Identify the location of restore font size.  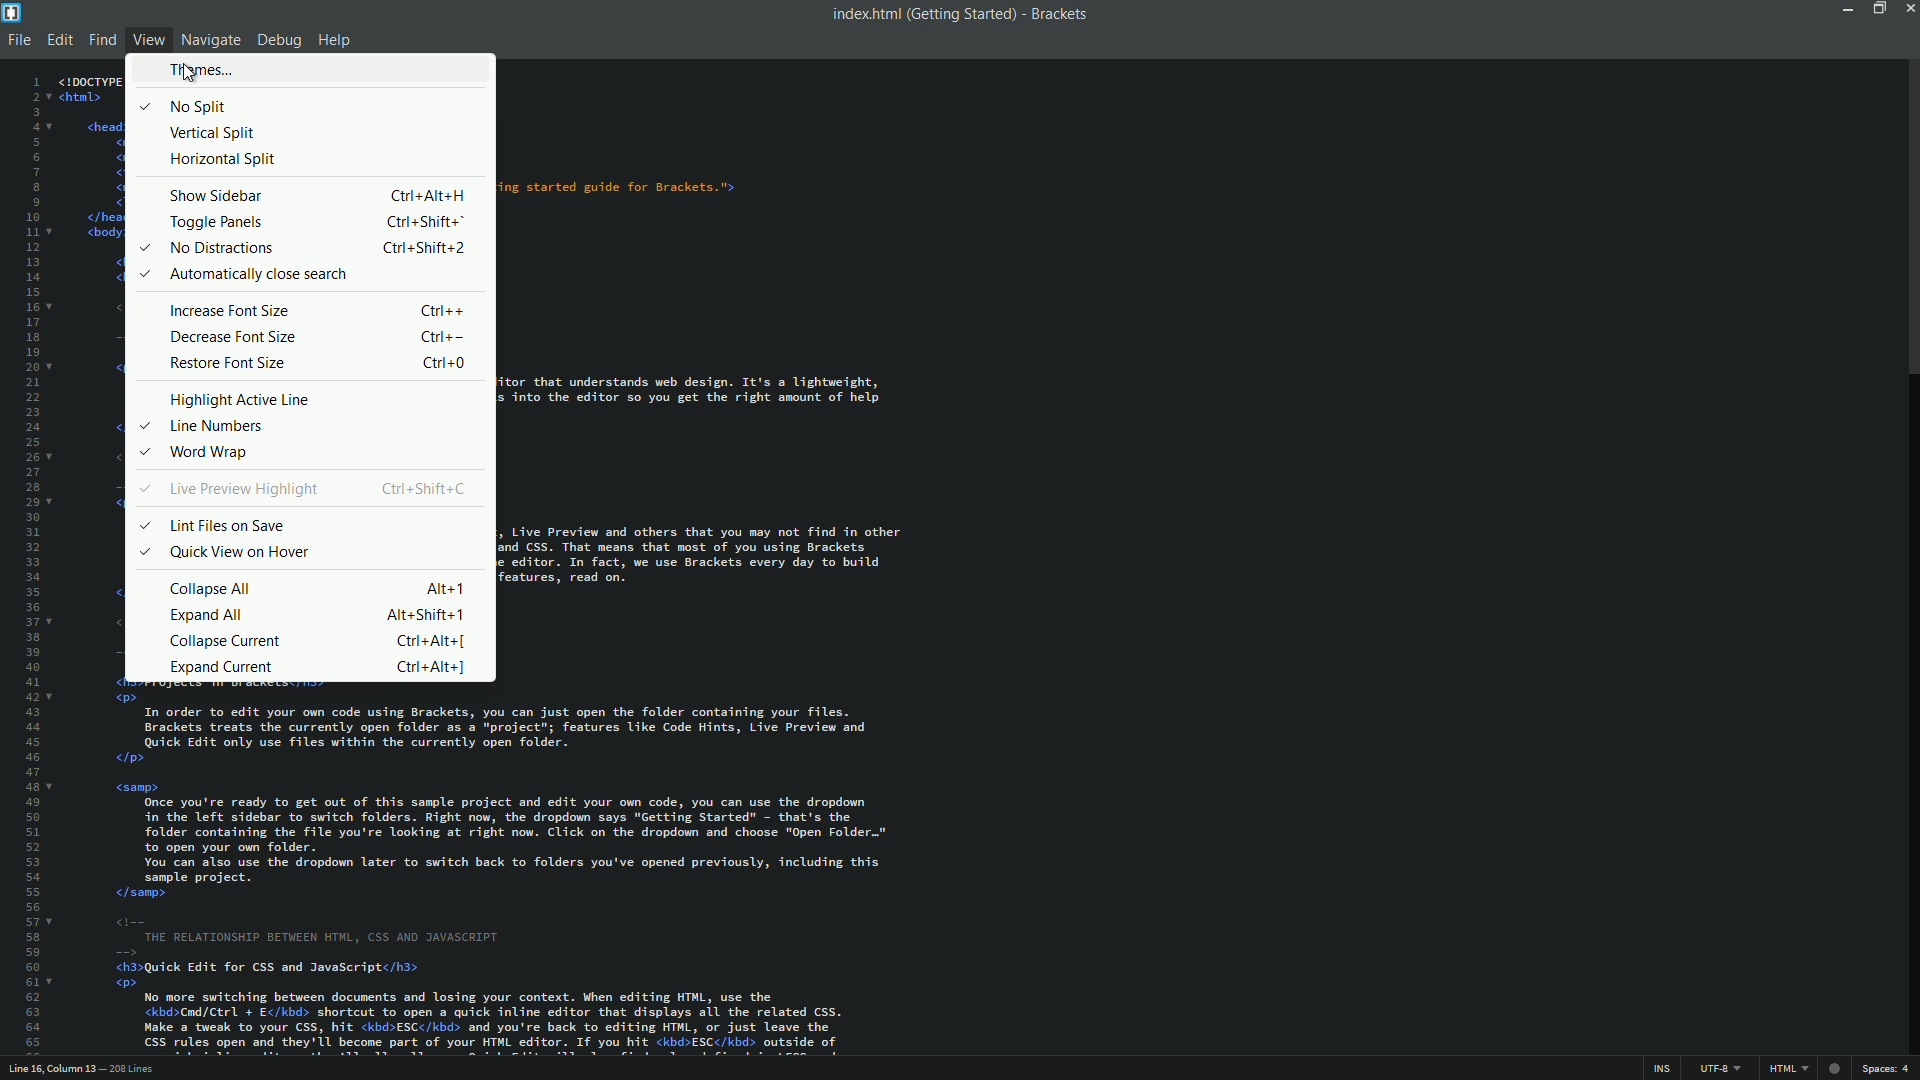
(230, 363).